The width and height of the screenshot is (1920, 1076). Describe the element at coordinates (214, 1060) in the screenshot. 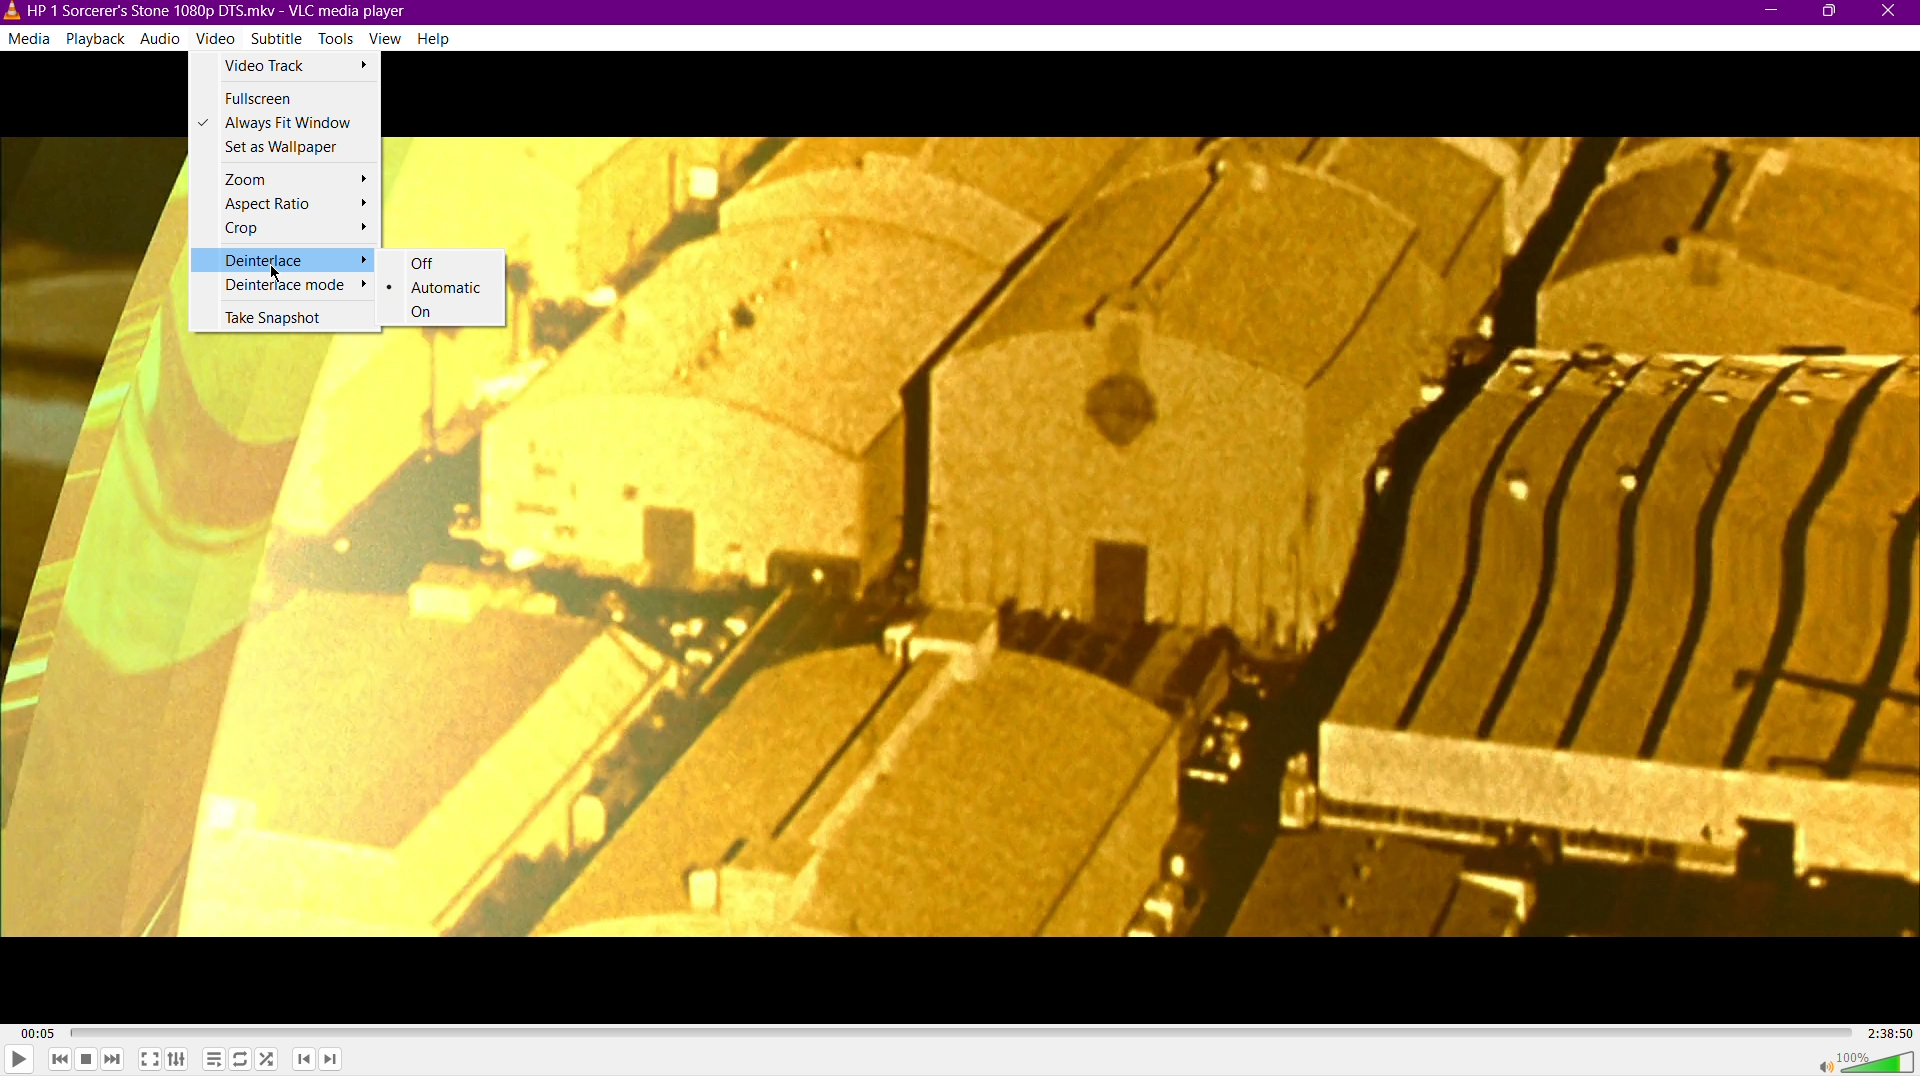

I see `Toggle playlist` at that location.